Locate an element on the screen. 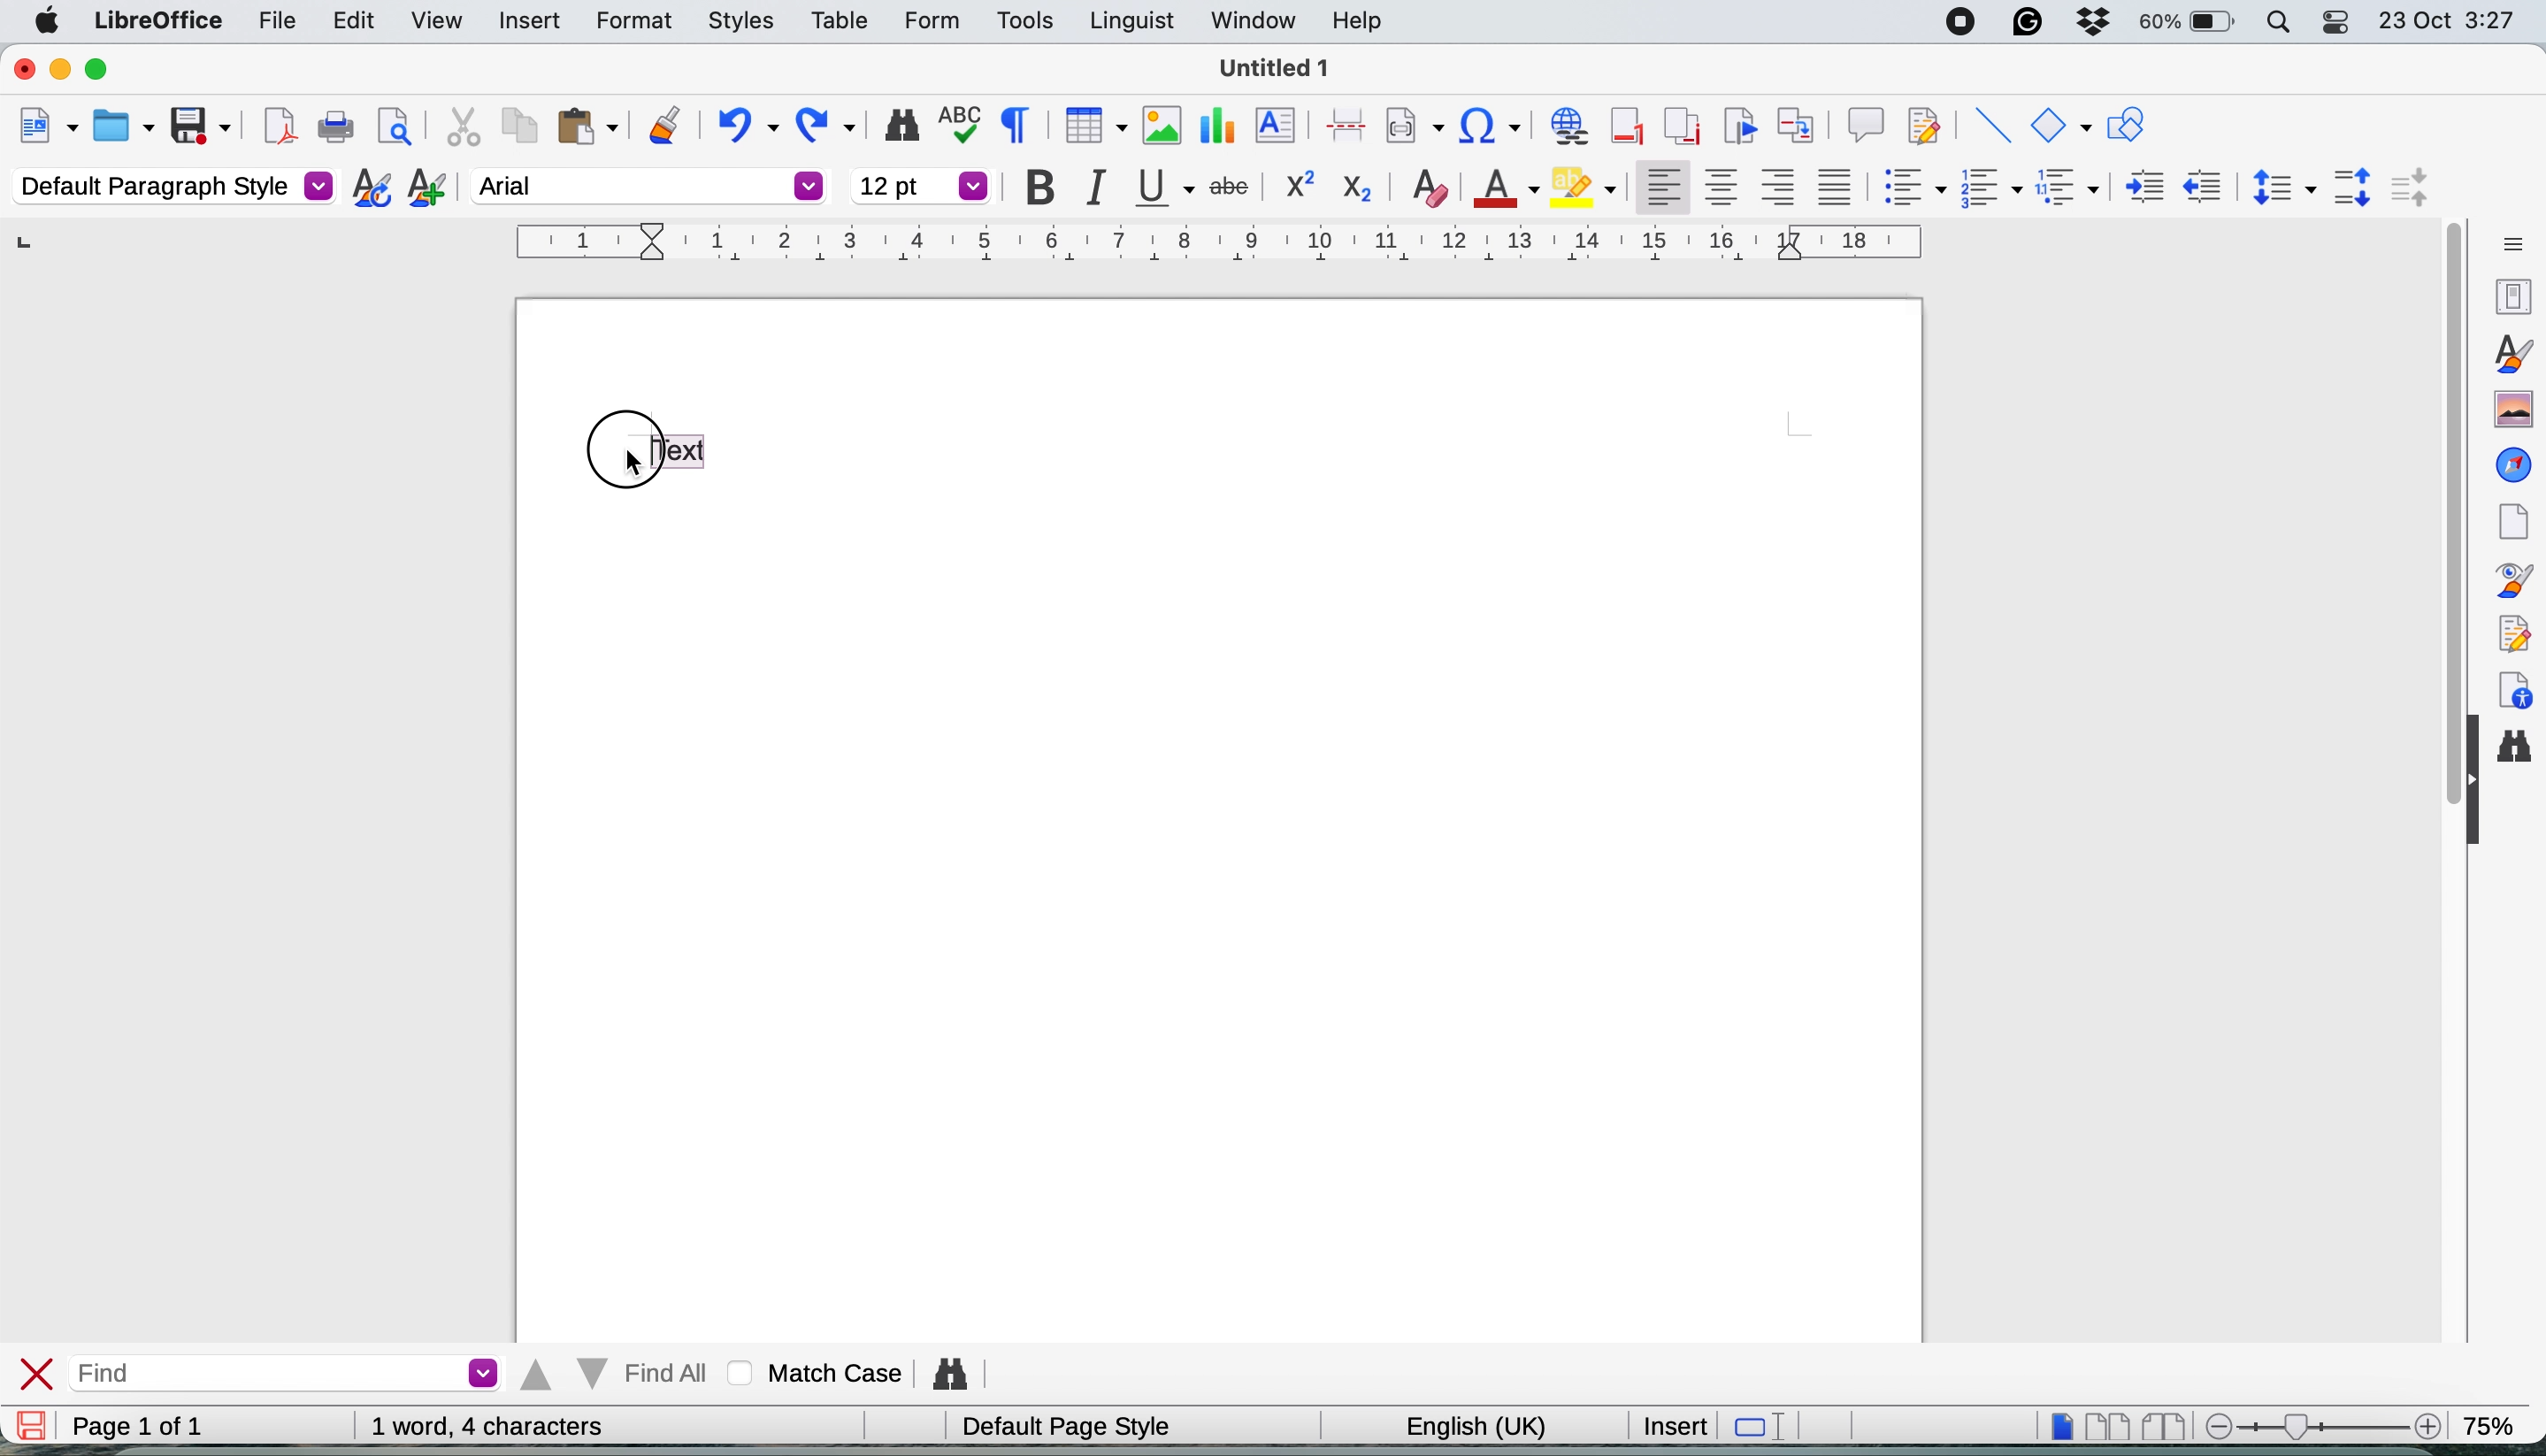 This screenshot has width=2546, height=1456. single page view is located at coordinates (2052, 1425).